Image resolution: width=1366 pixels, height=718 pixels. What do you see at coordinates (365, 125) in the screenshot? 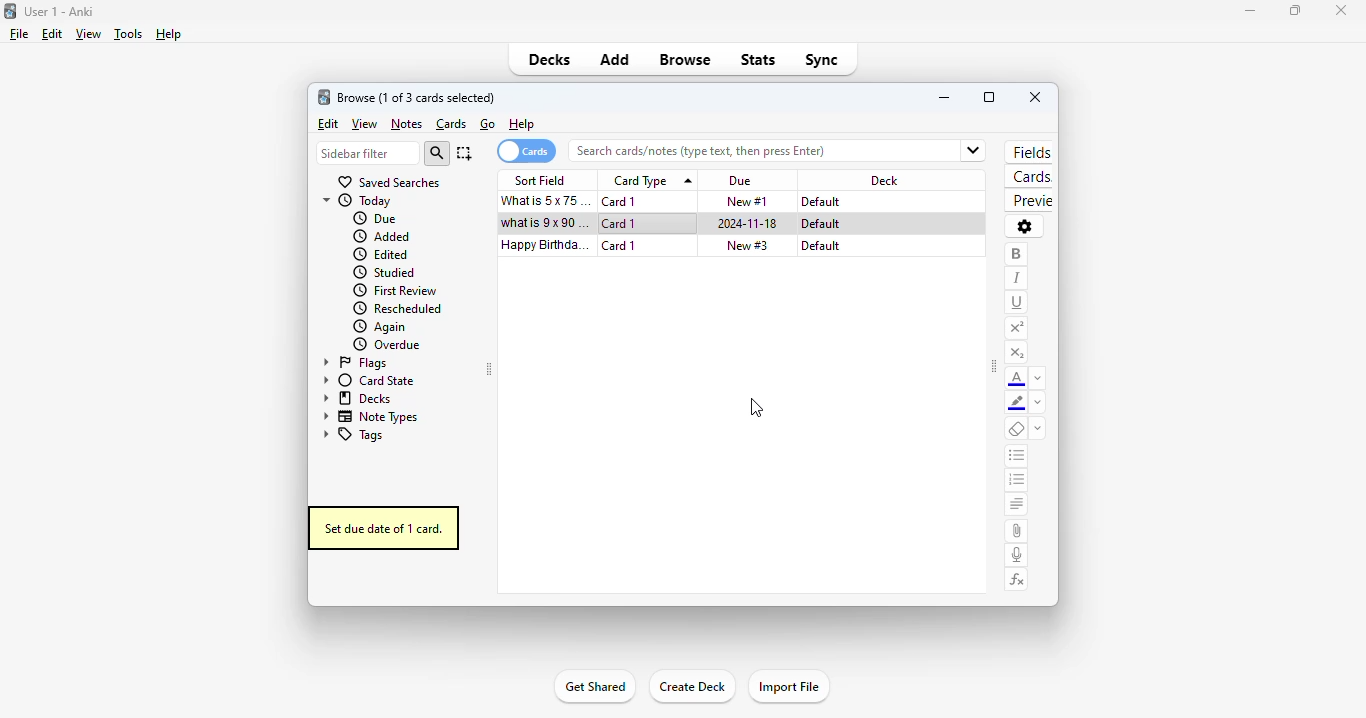
I see `view` at bounding box center [365, 125].